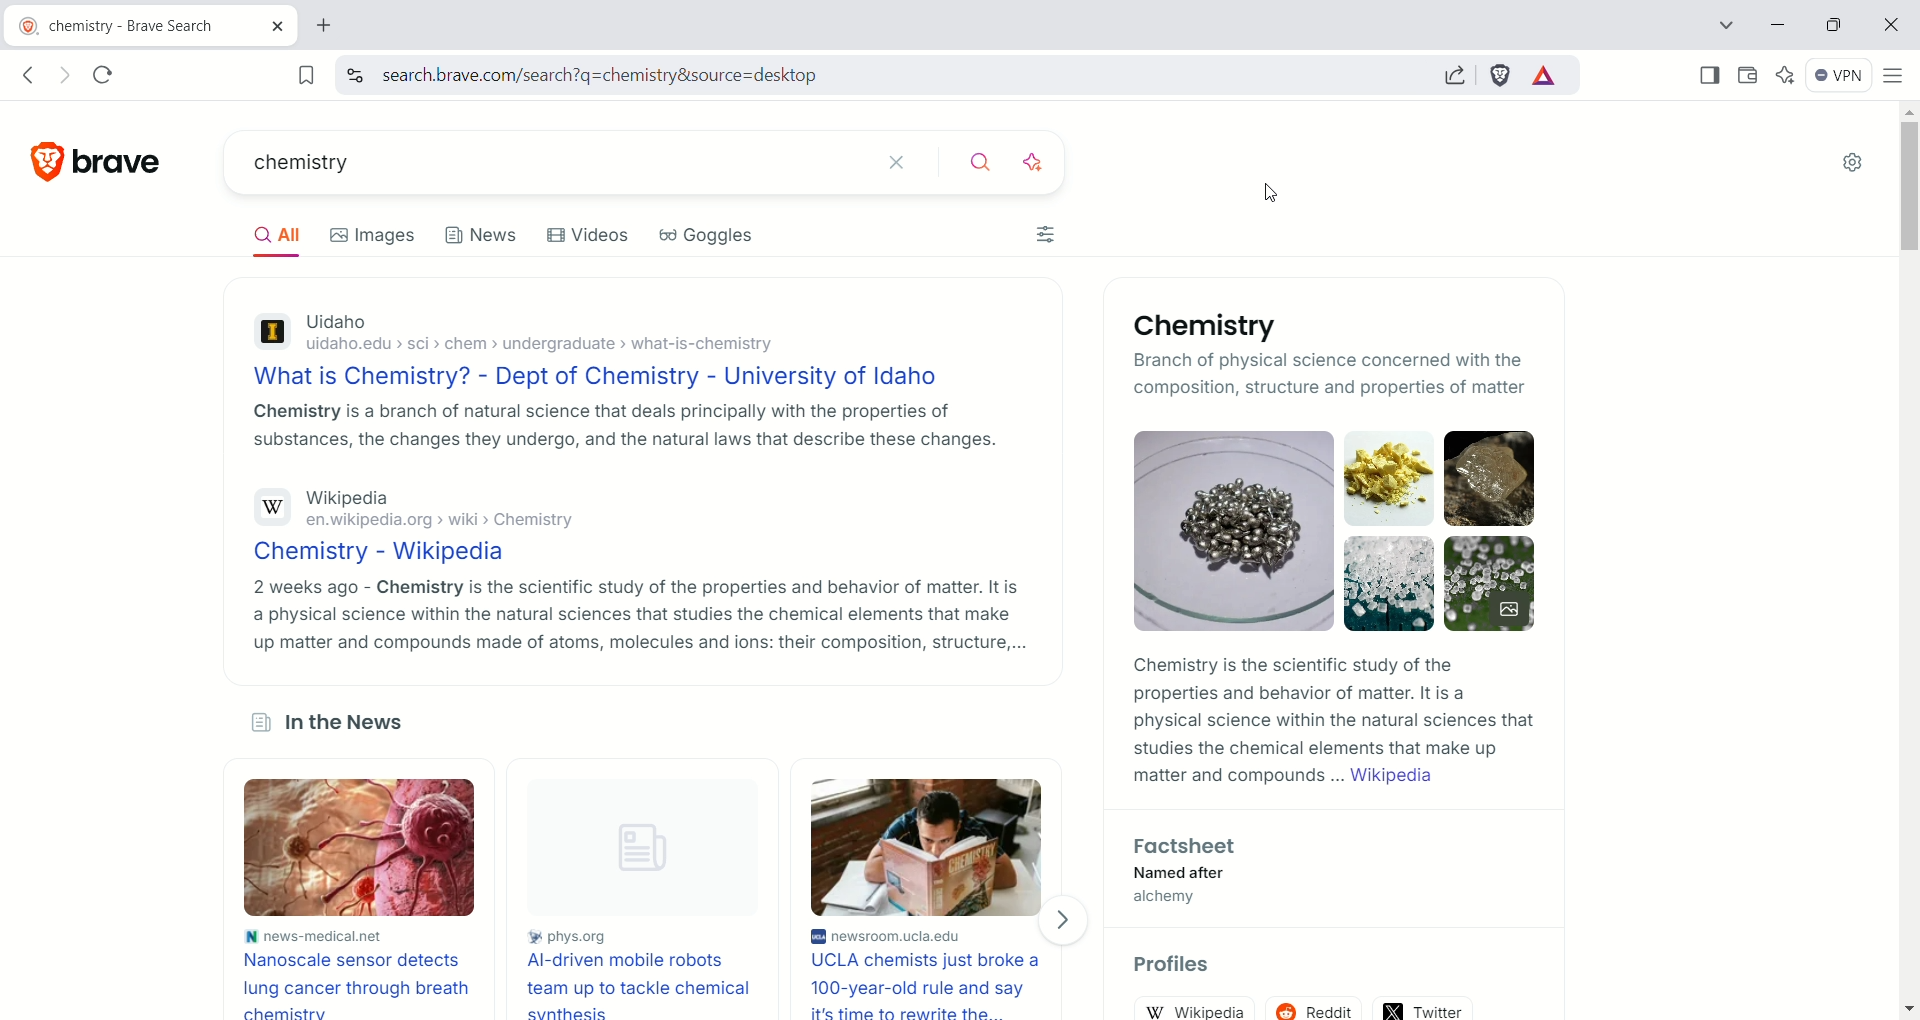 The image size is (1920, 1020). I want to click on Named after, so click(1181, 874).